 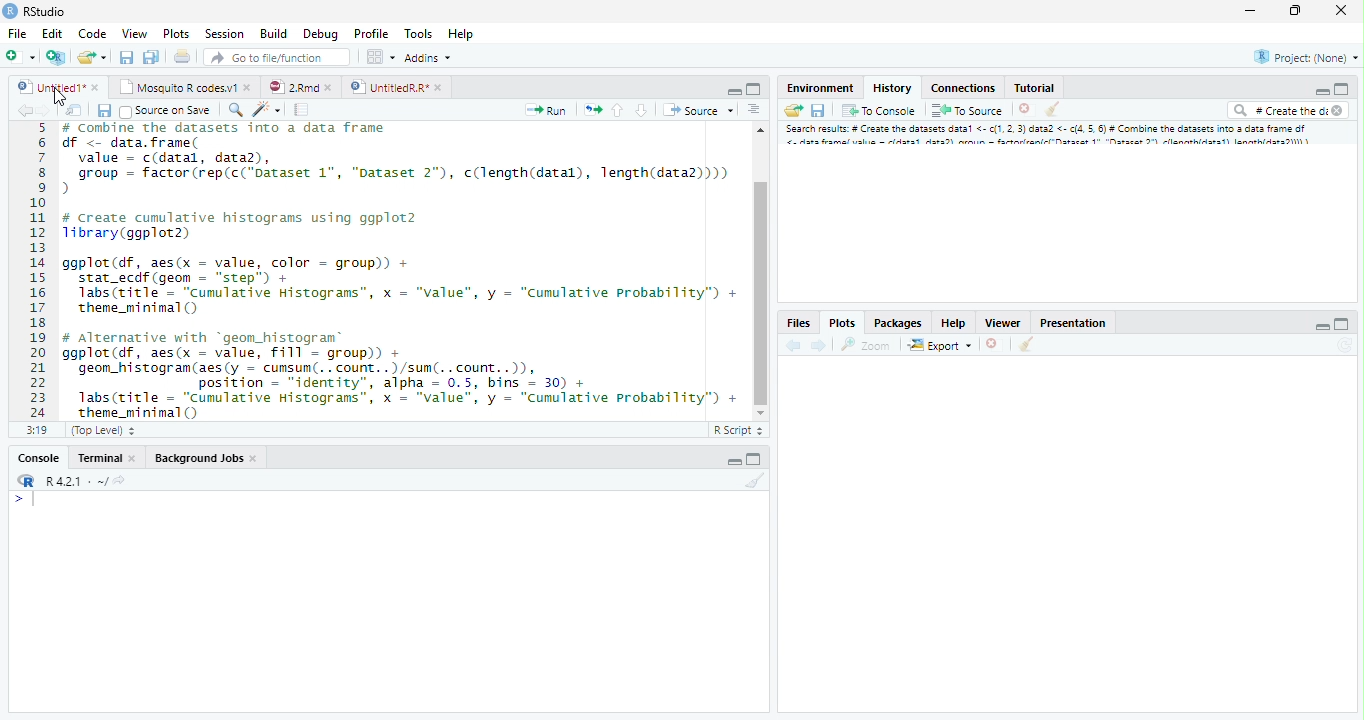 I want to click on To Source, so click(x=968, y=110).